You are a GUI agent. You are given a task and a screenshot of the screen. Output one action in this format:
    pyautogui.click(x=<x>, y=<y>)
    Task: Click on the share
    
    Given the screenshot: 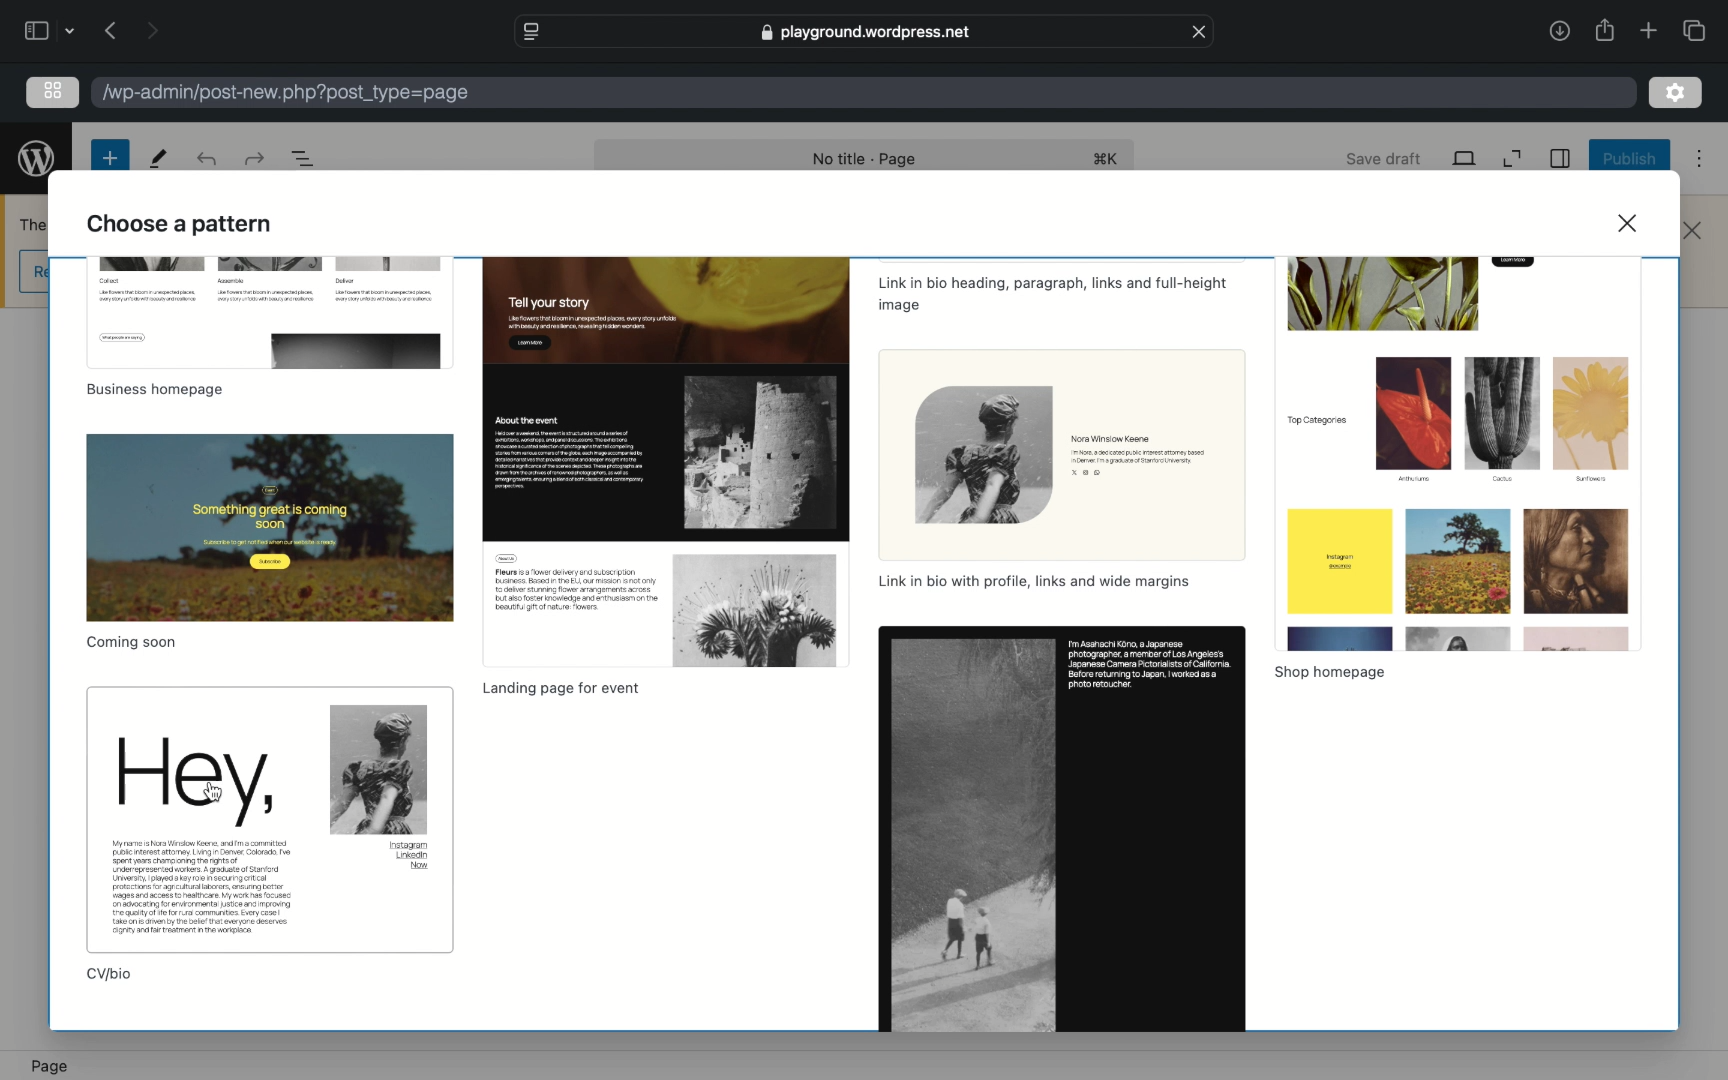 What is the action you would take?
    pyautogui.click(x=1558, y=32)
    